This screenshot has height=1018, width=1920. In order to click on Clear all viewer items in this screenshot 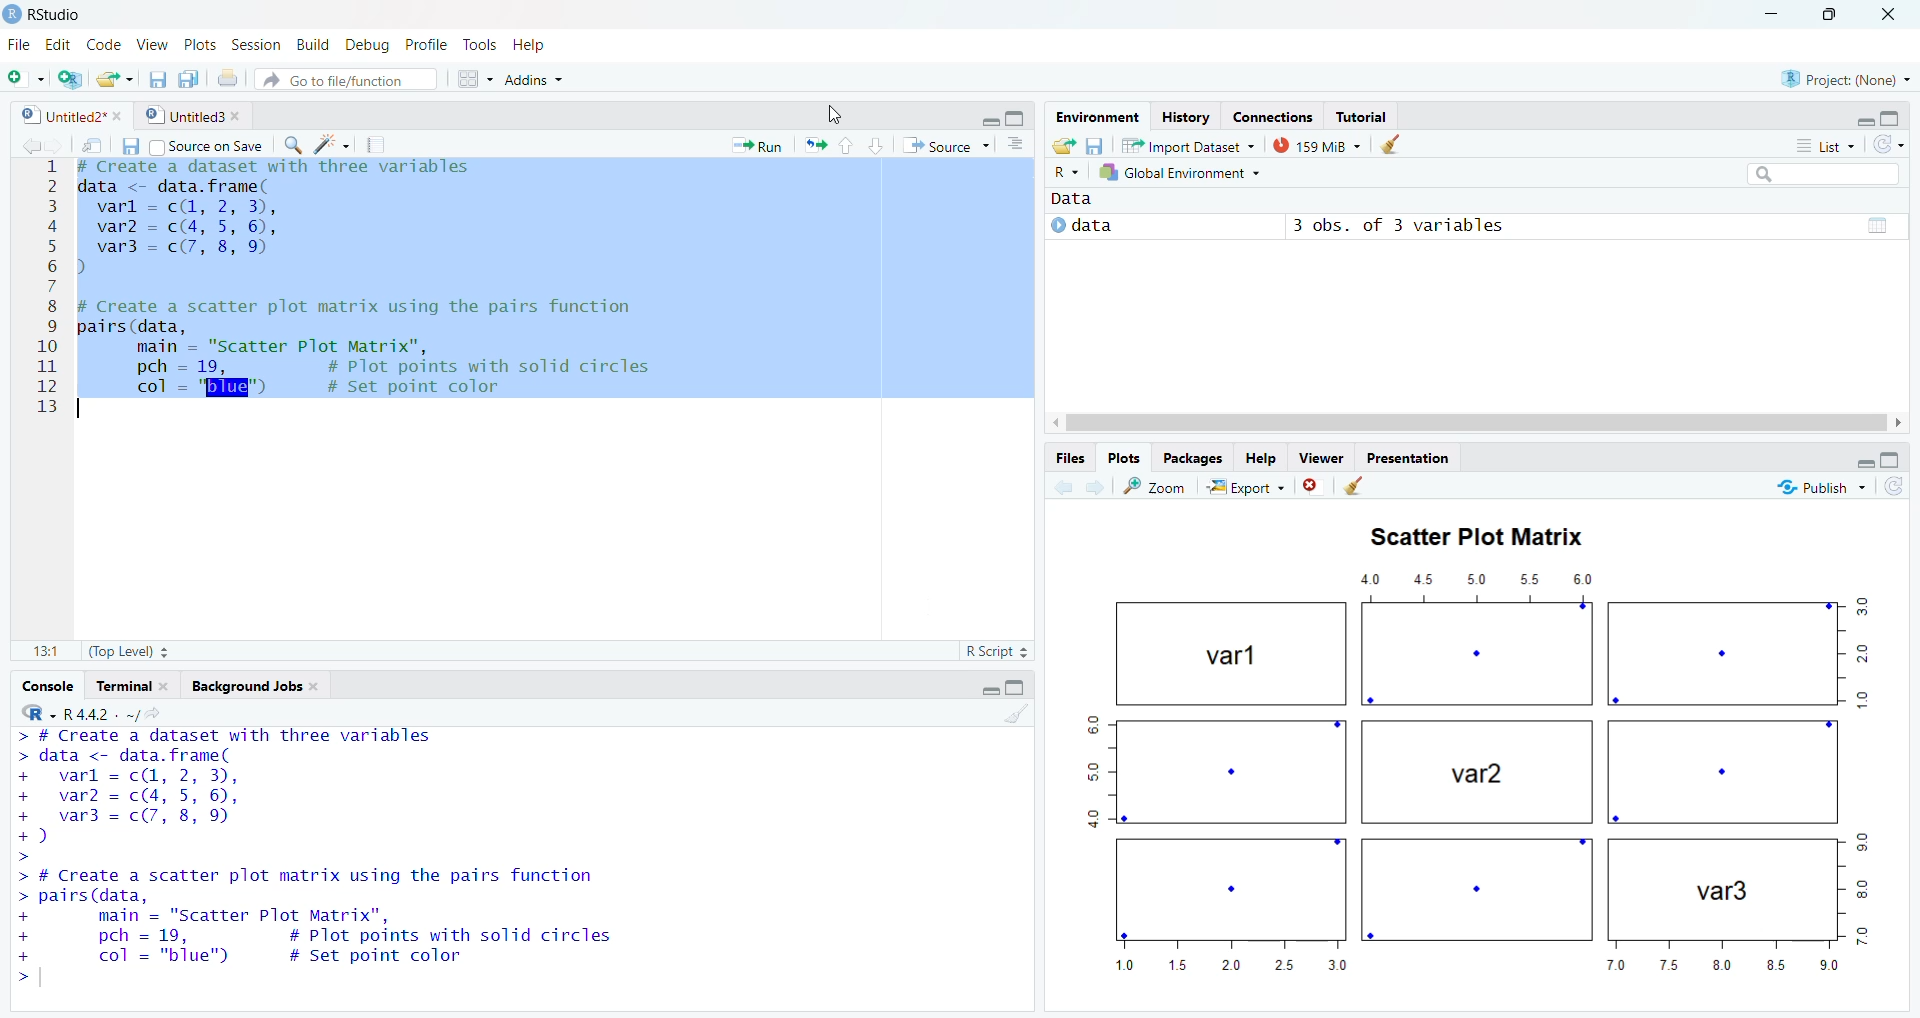, I will do `click(1365, 489)`.